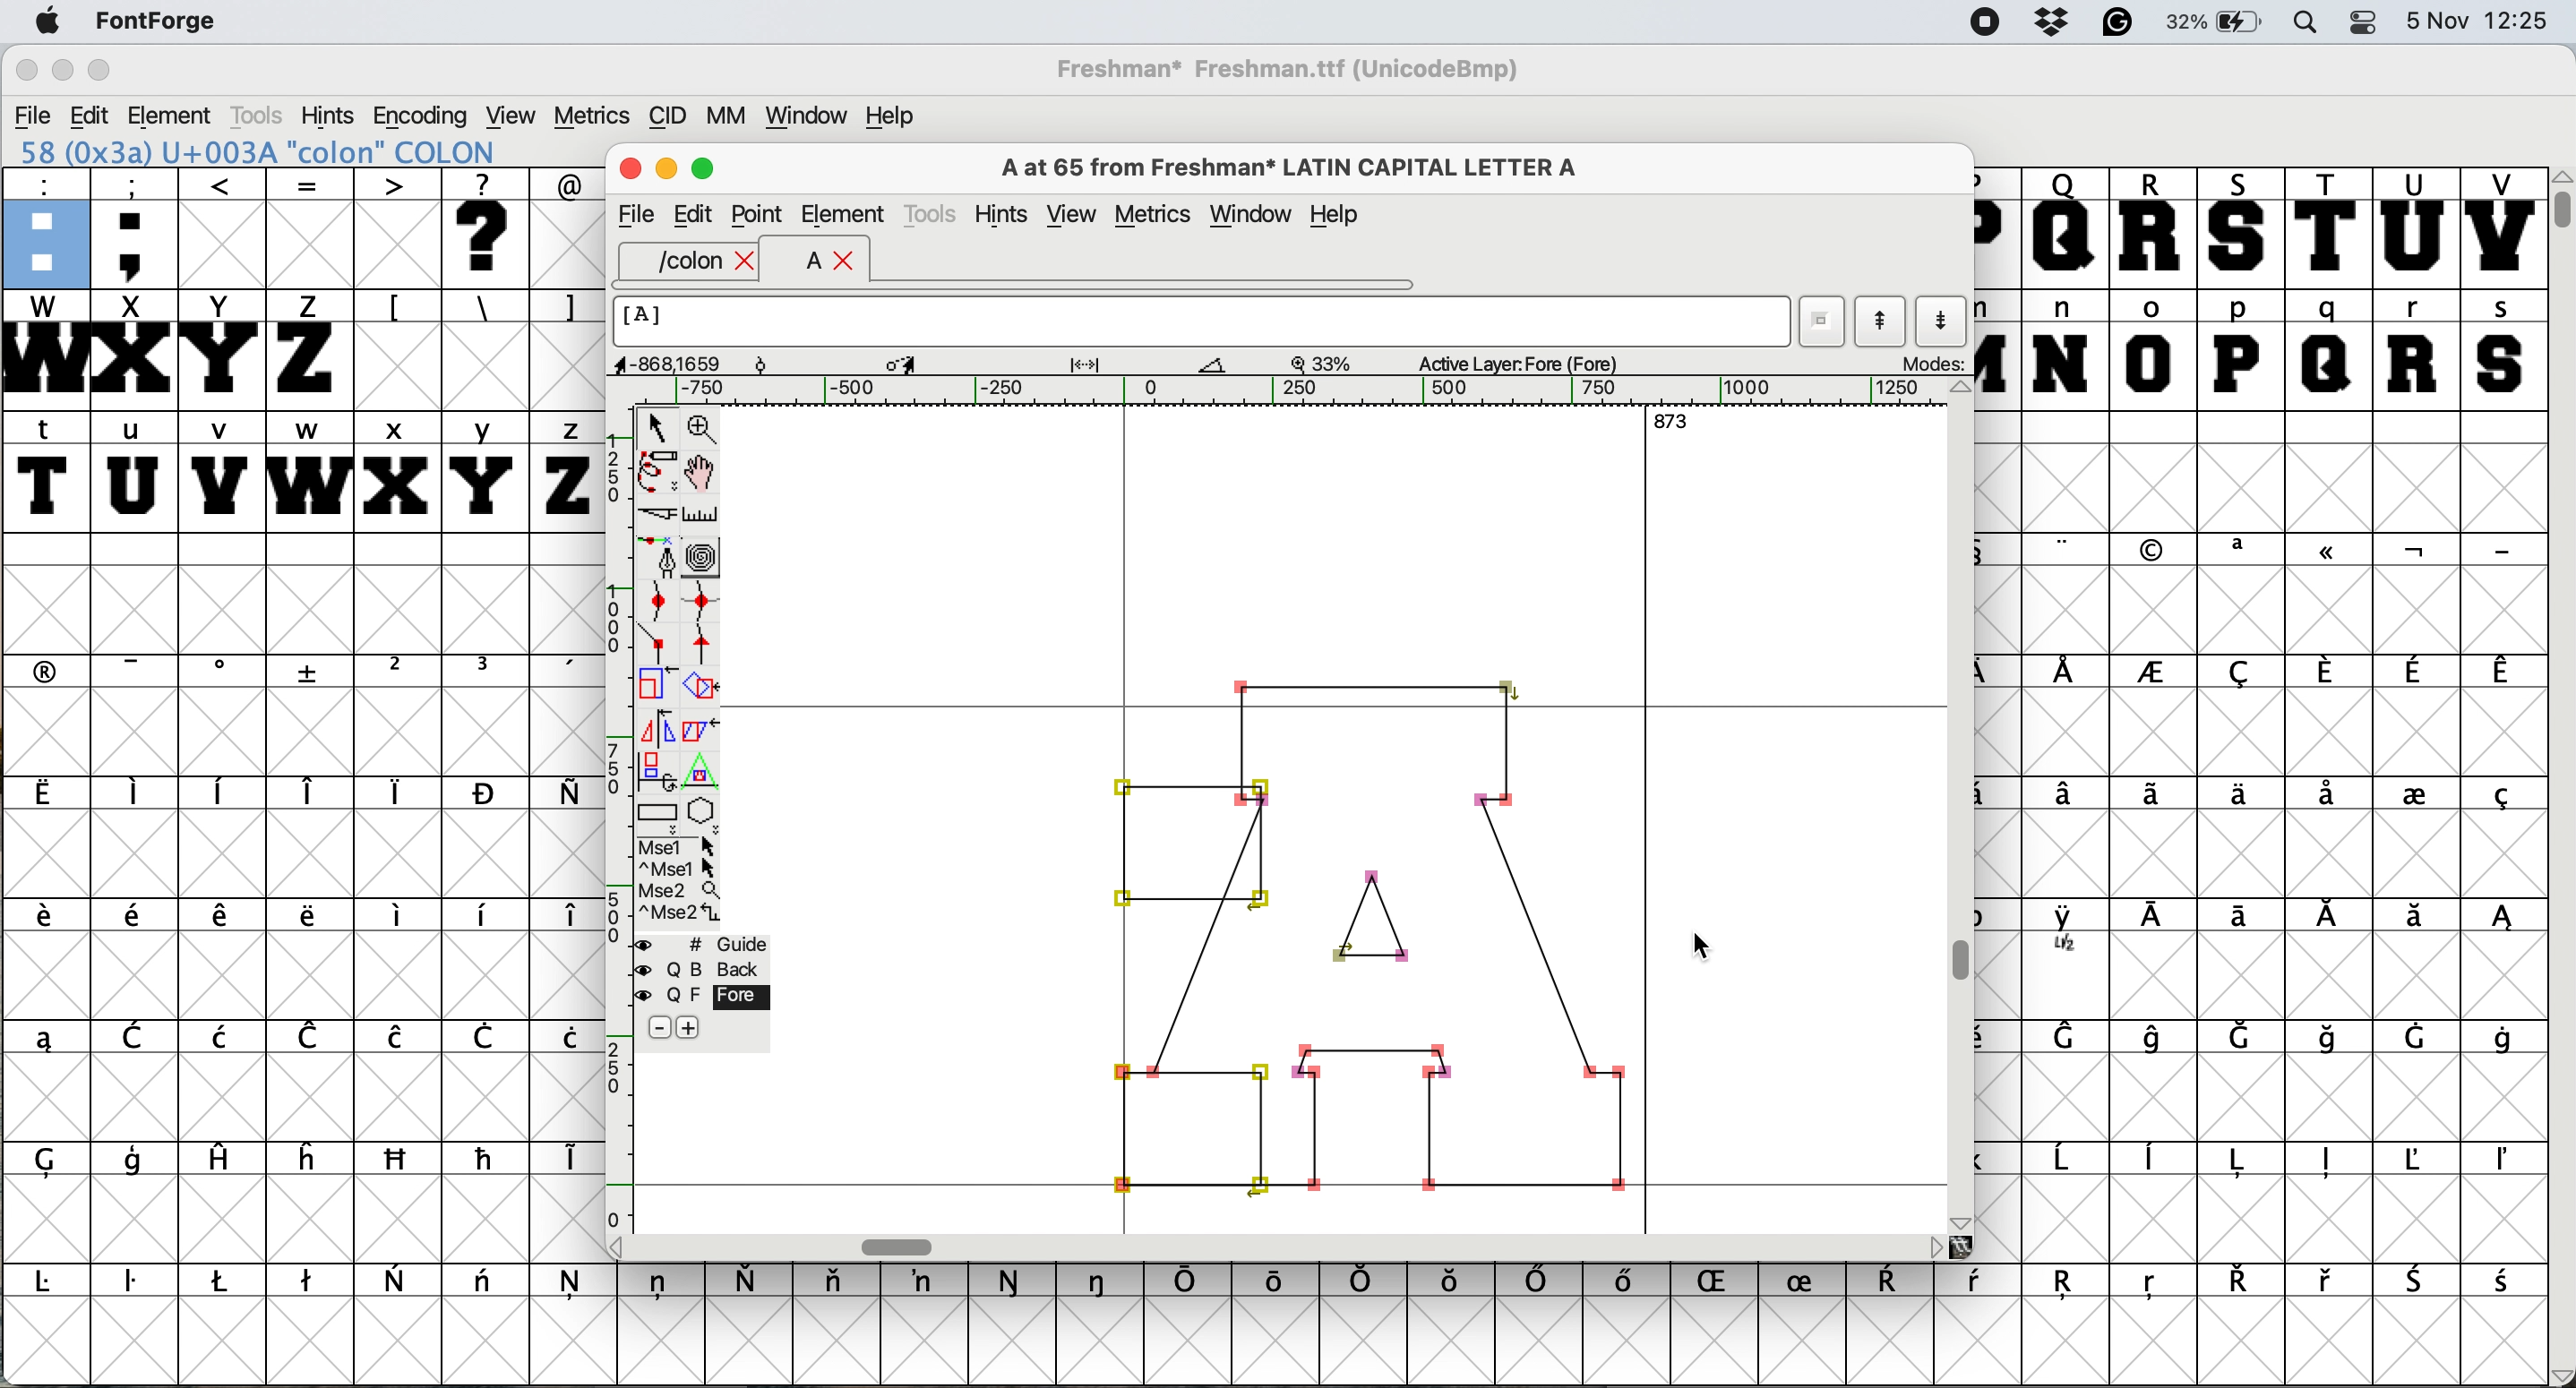  I want to click on show previous character, so click(1876, 315).